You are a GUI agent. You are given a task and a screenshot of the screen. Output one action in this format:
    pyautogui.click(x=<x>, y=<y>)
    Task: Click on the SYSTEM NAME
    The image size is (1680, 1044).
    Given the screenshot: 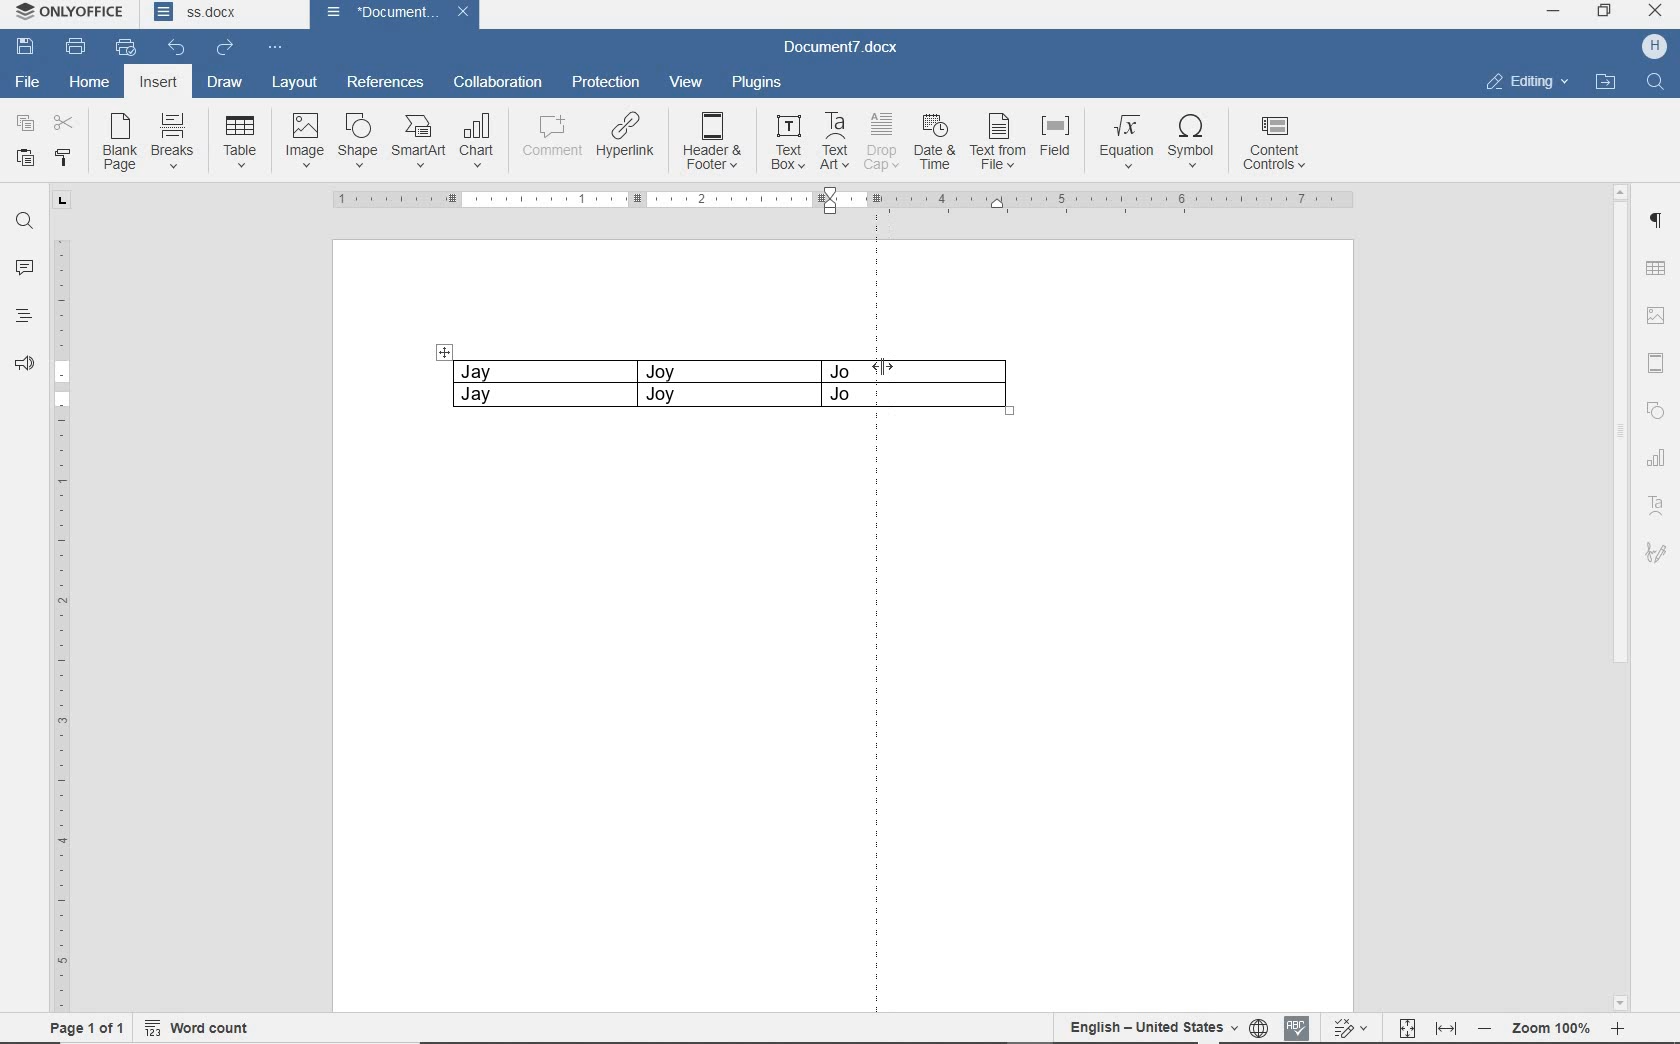 What is the action you would take?
    pyautogui.click(x=74, y=14)
    